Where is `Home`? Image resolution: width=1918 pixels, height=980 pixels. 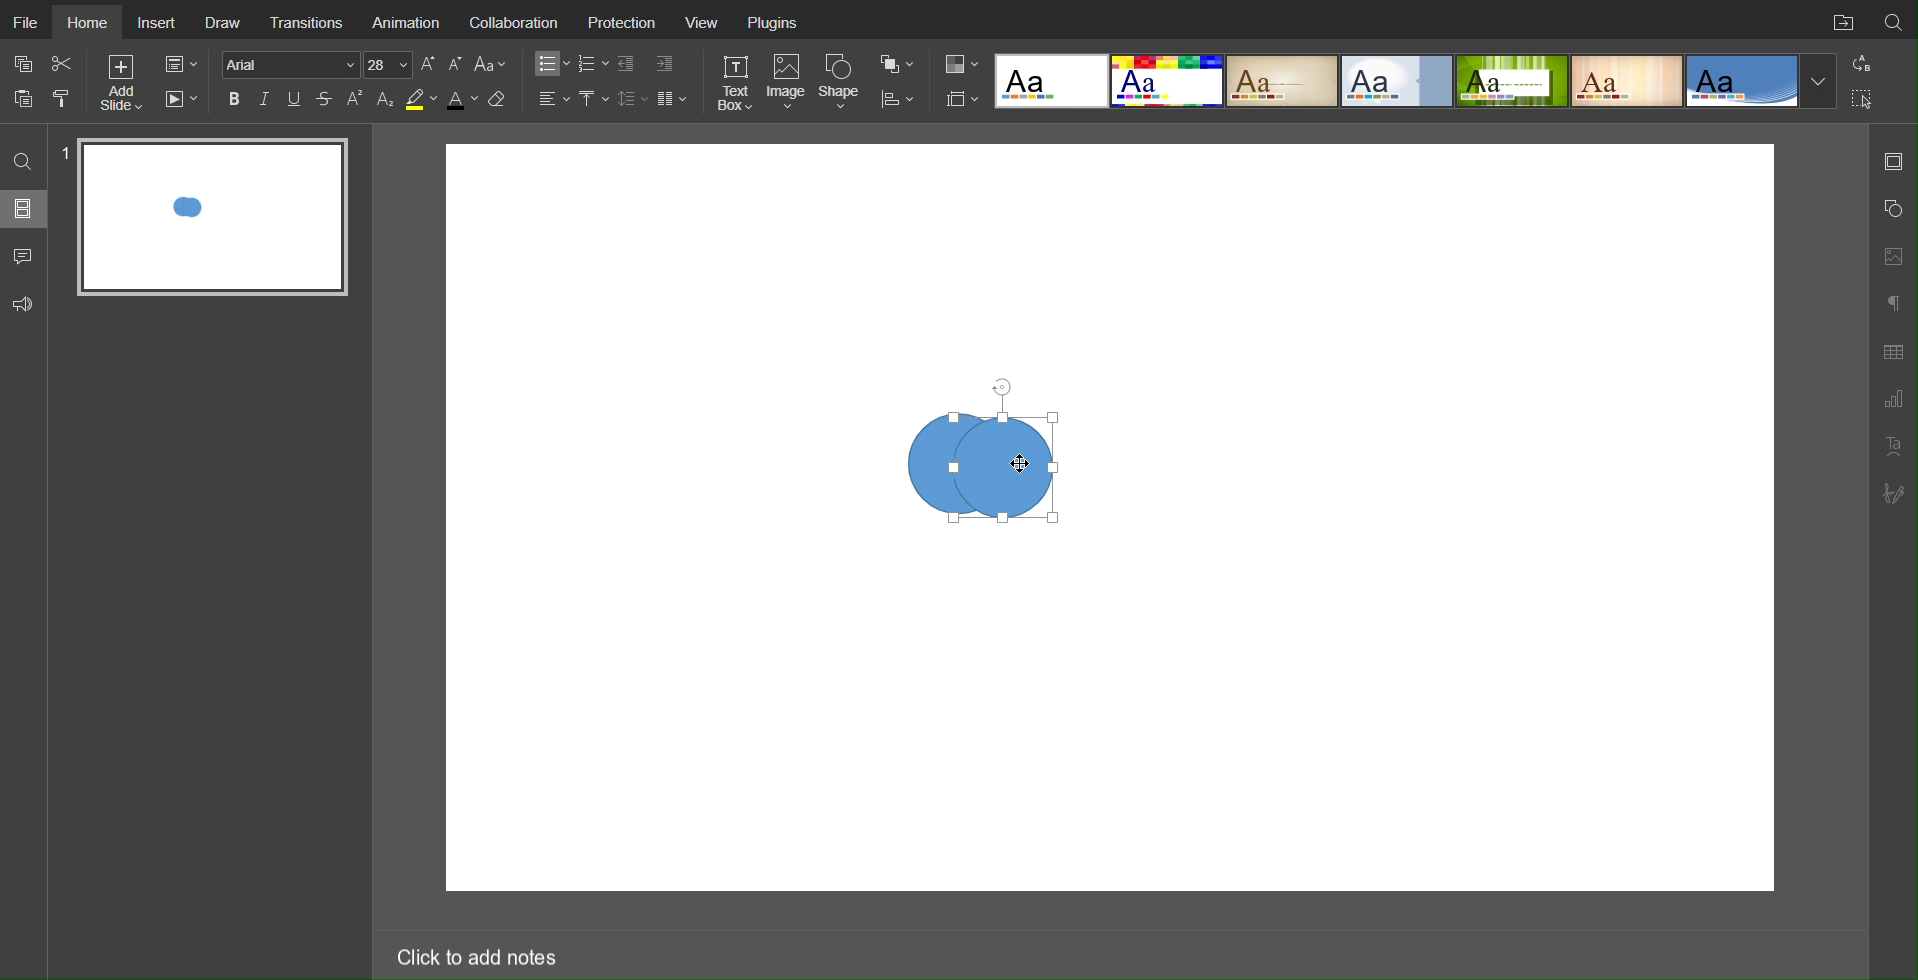
Home is located at coordinates (92, 22).